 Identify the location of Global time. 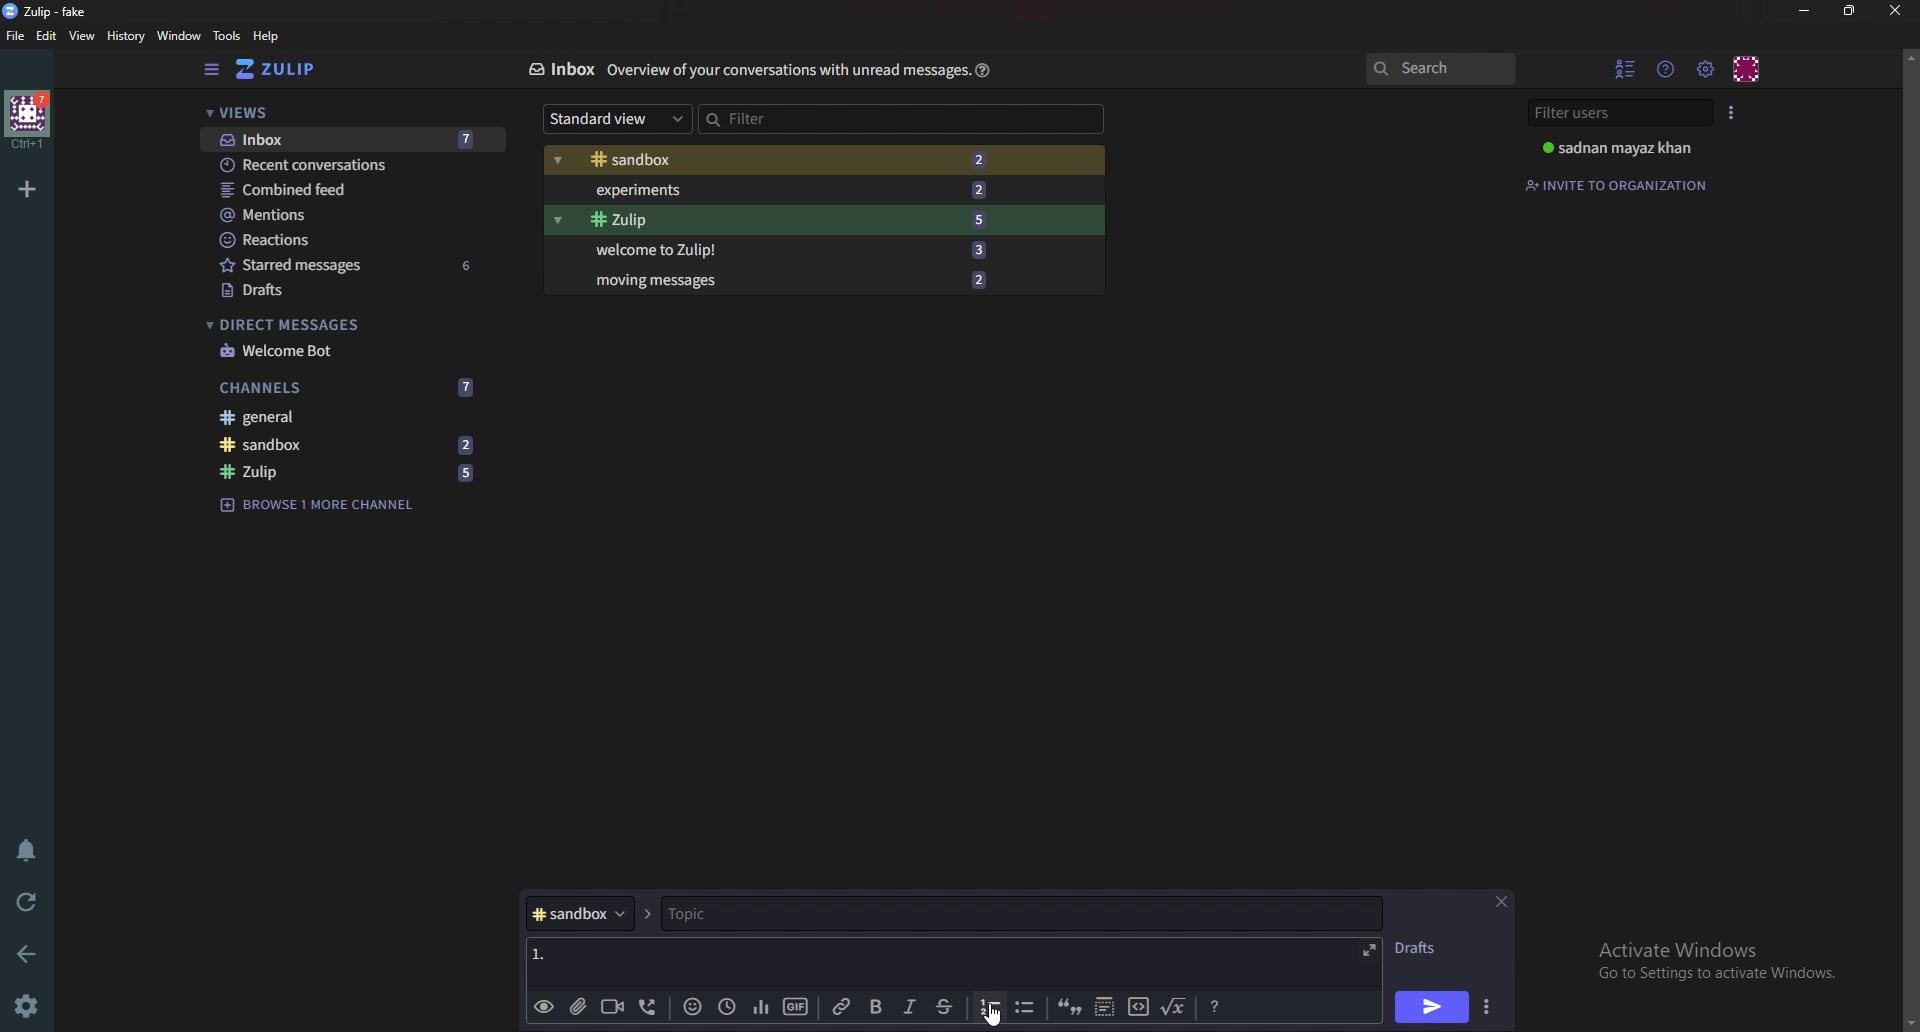
(725, 1005).